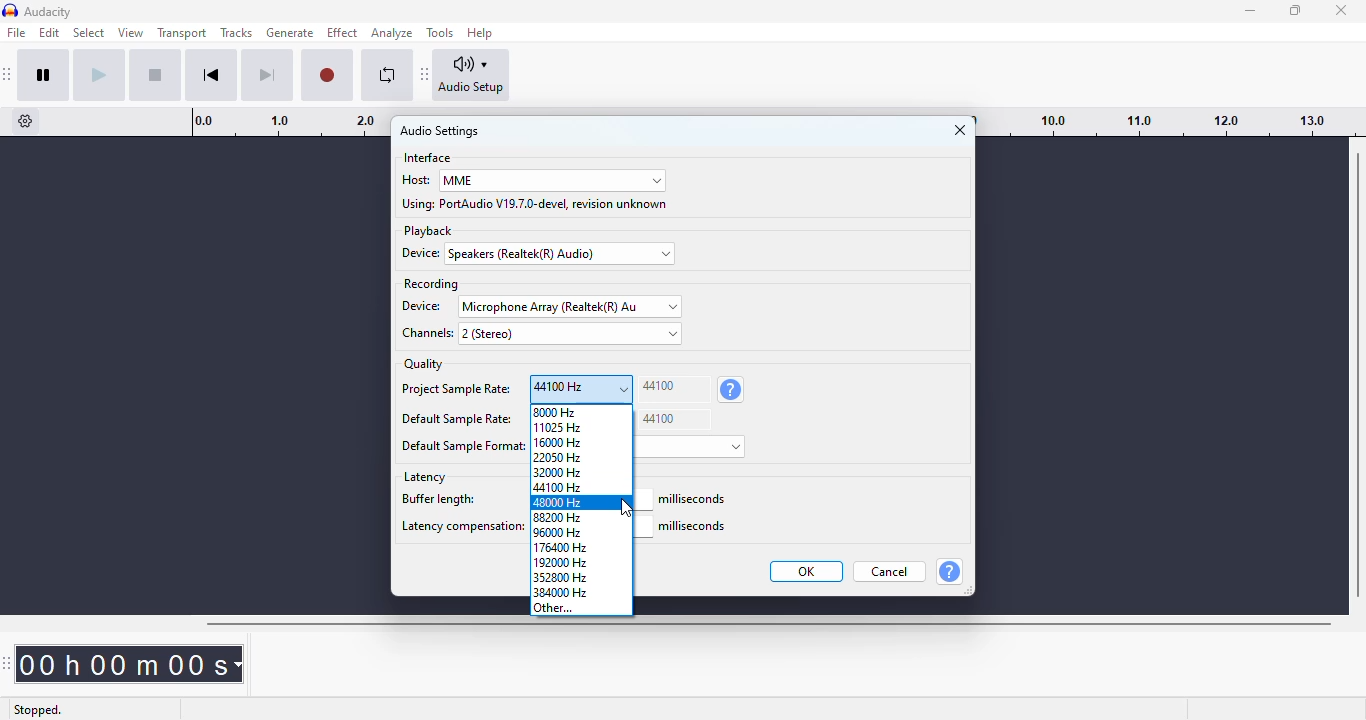 The image size is (1366, 720). What do you see at coordinates (49, 12) in the screenshot?
I see `audacity` at bounding box center [49, 12].